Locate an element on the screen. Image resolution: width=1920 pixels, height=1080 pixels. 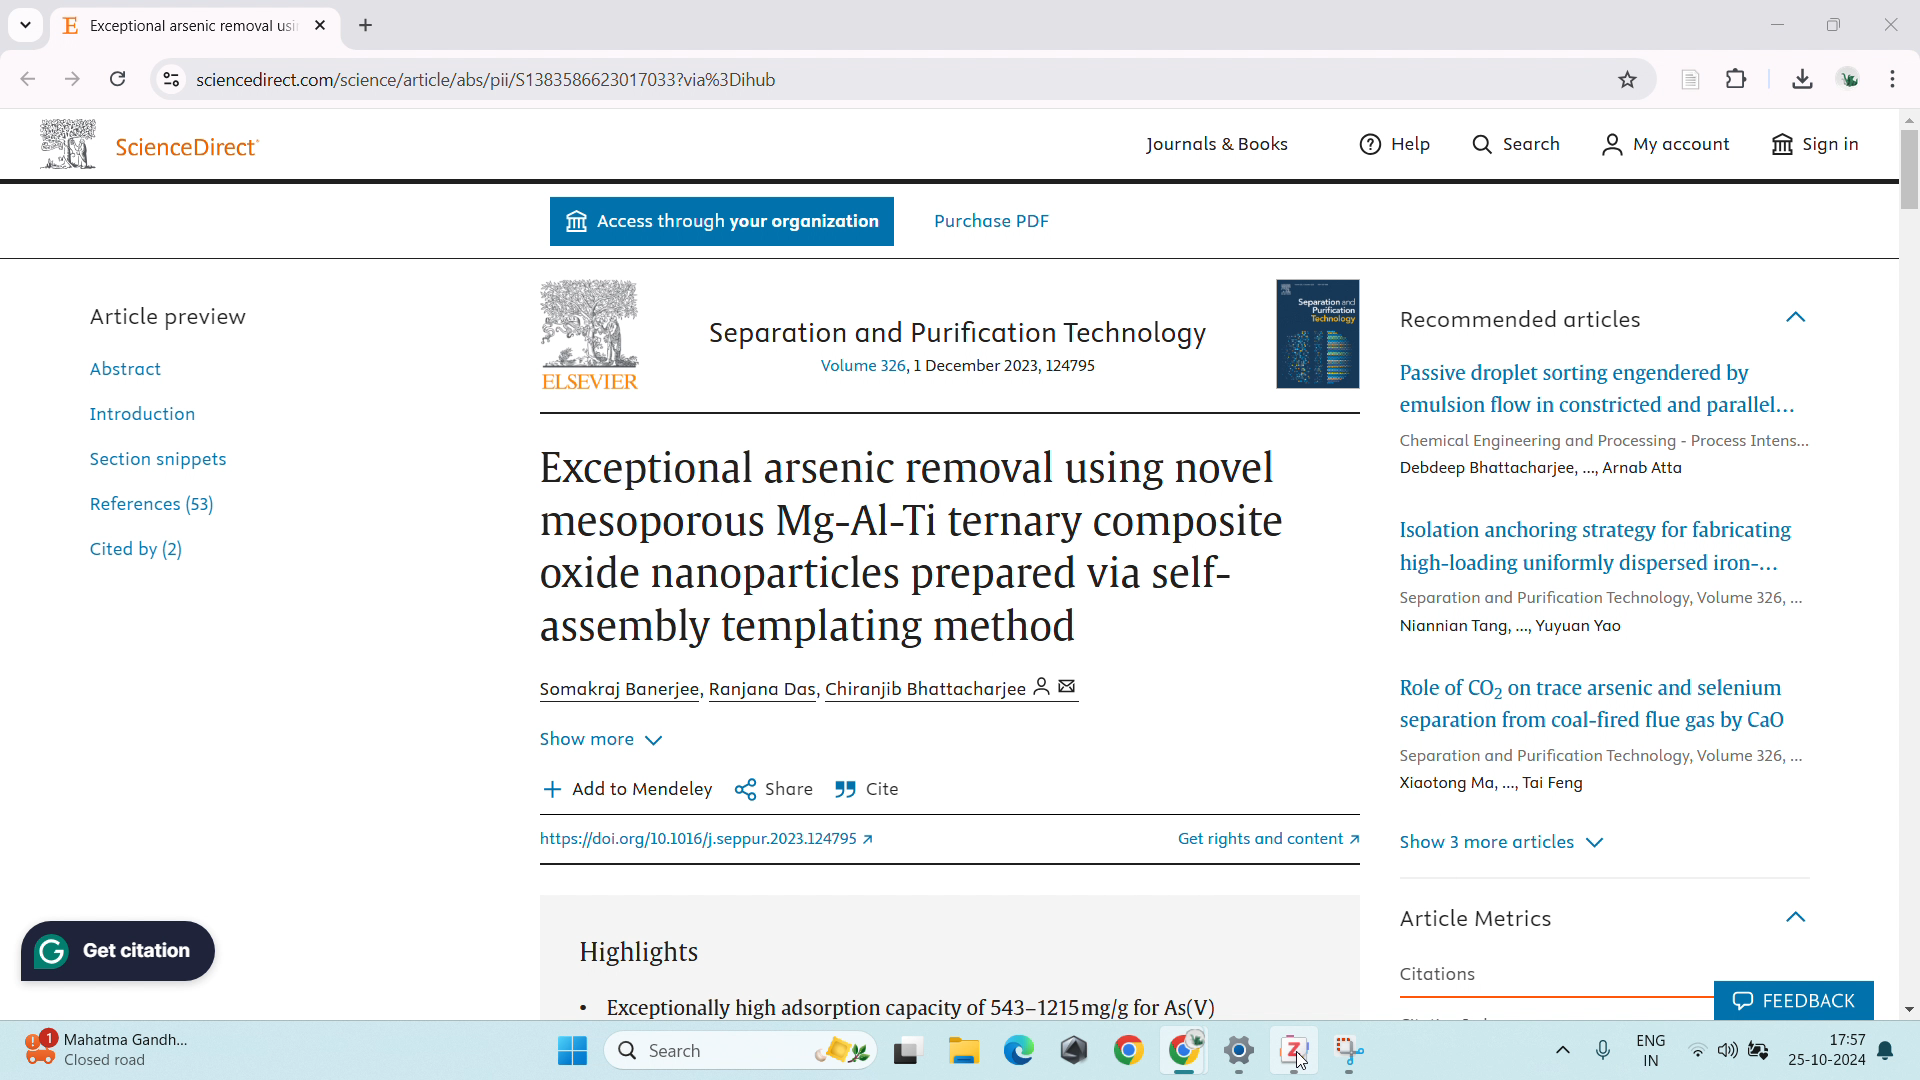
Get rights and content  is located at coordinates (1245, 837).